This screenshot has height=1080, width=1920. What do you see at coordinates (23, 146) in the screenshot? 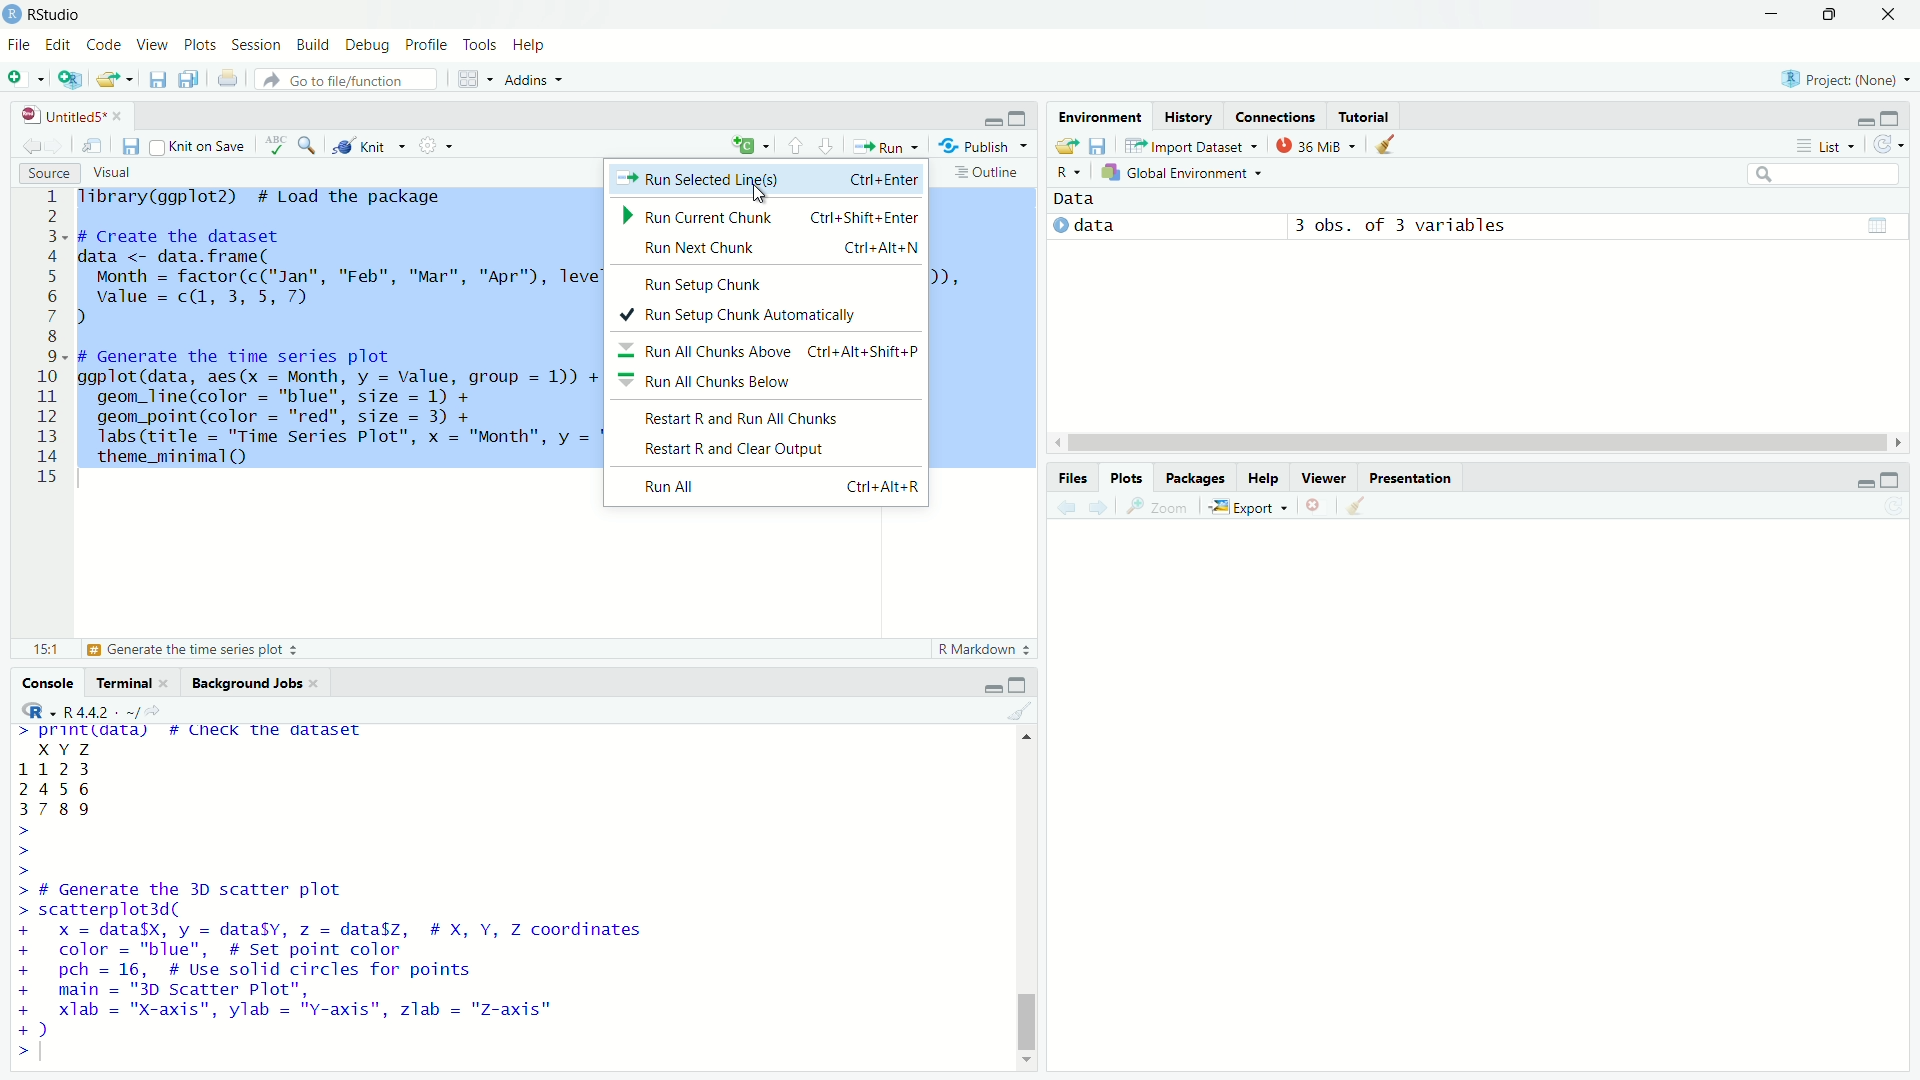
I see `go back to previous source location` at bounding box center [23, 146].